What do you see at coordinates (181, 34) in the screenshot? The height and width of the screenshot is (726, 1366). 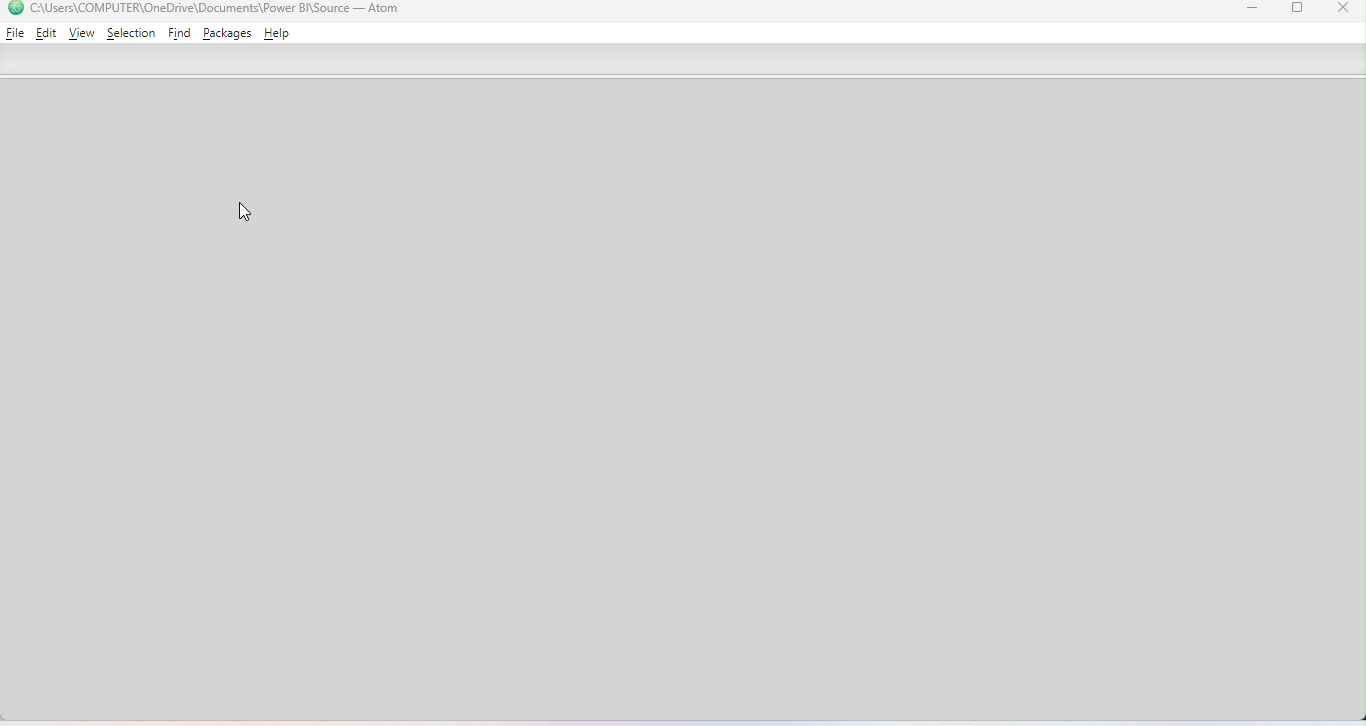 I see `Find` at bounding box center [181, 34].